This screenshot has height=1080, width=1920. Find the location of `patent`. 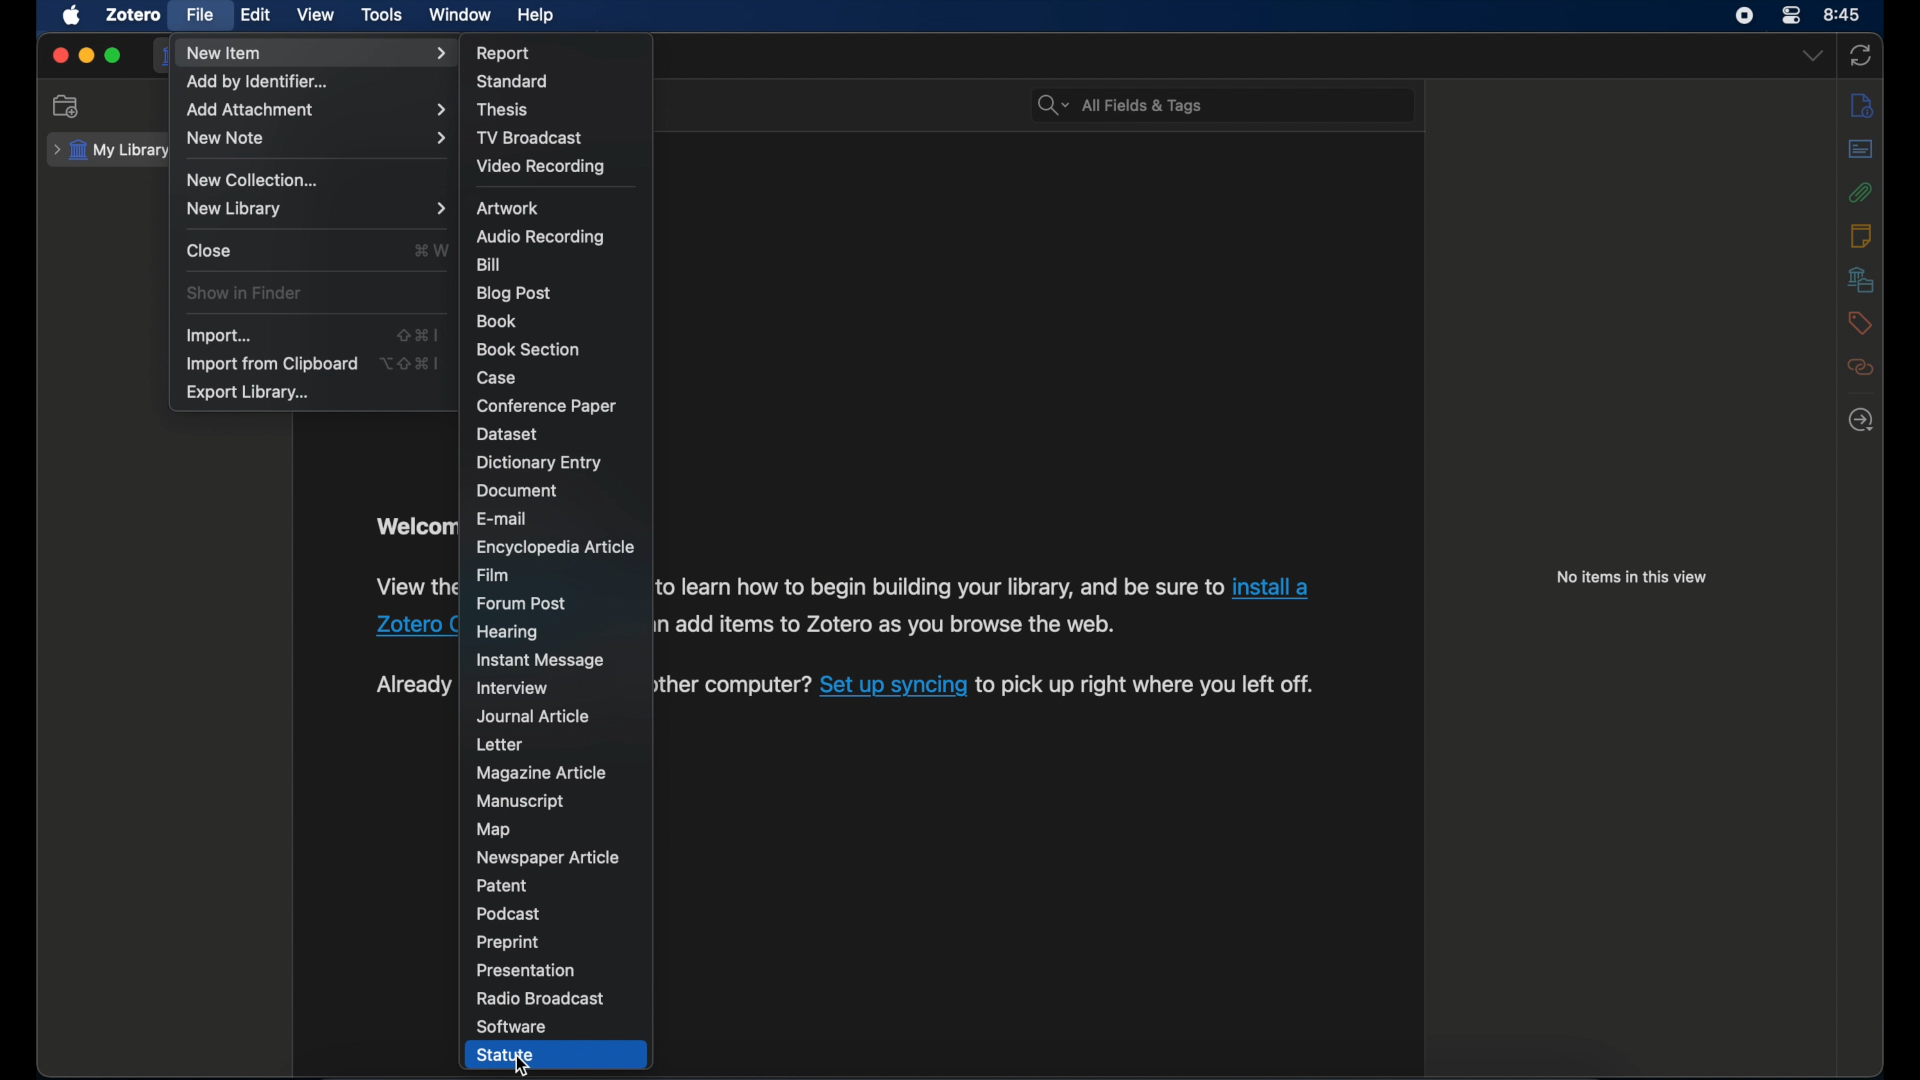

patent is located at coordinates (504, 884).